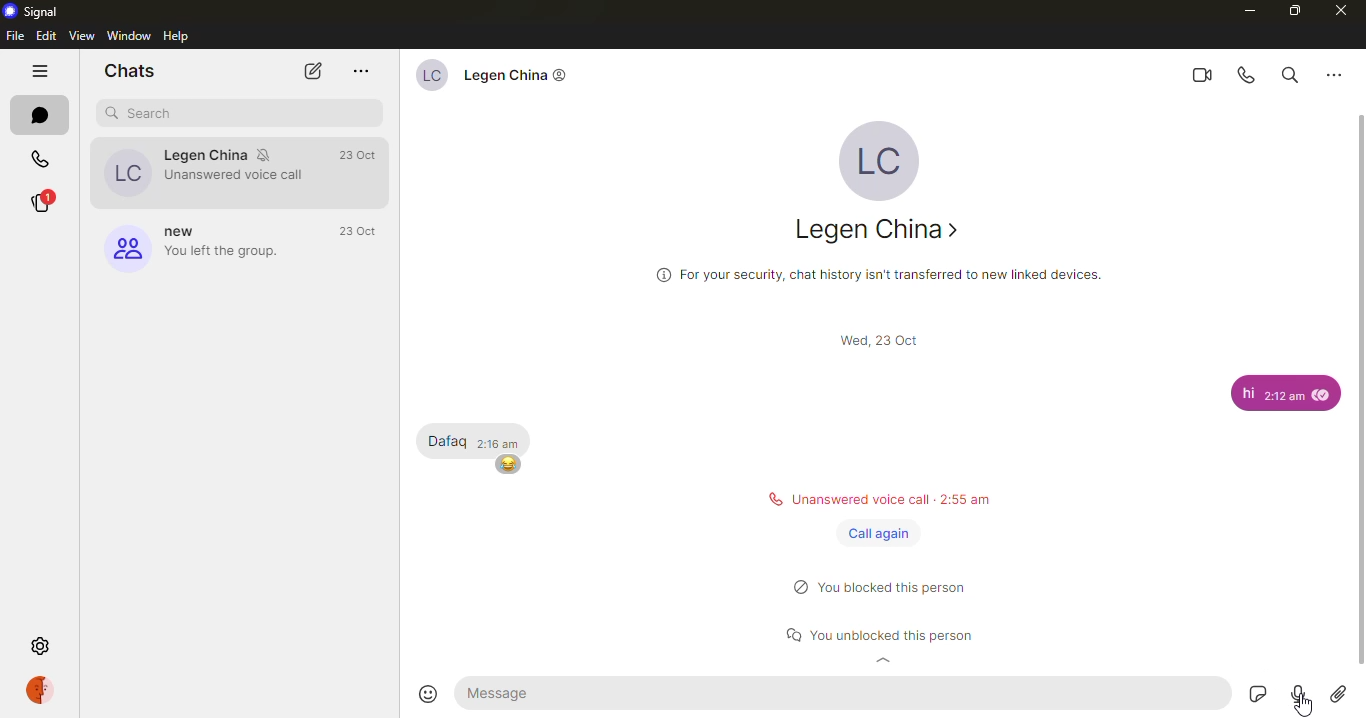 This screenshot has height=718, width=1366. Describe the element at coordinates (48, 36) in the screenshot. I see `edit` at that location.